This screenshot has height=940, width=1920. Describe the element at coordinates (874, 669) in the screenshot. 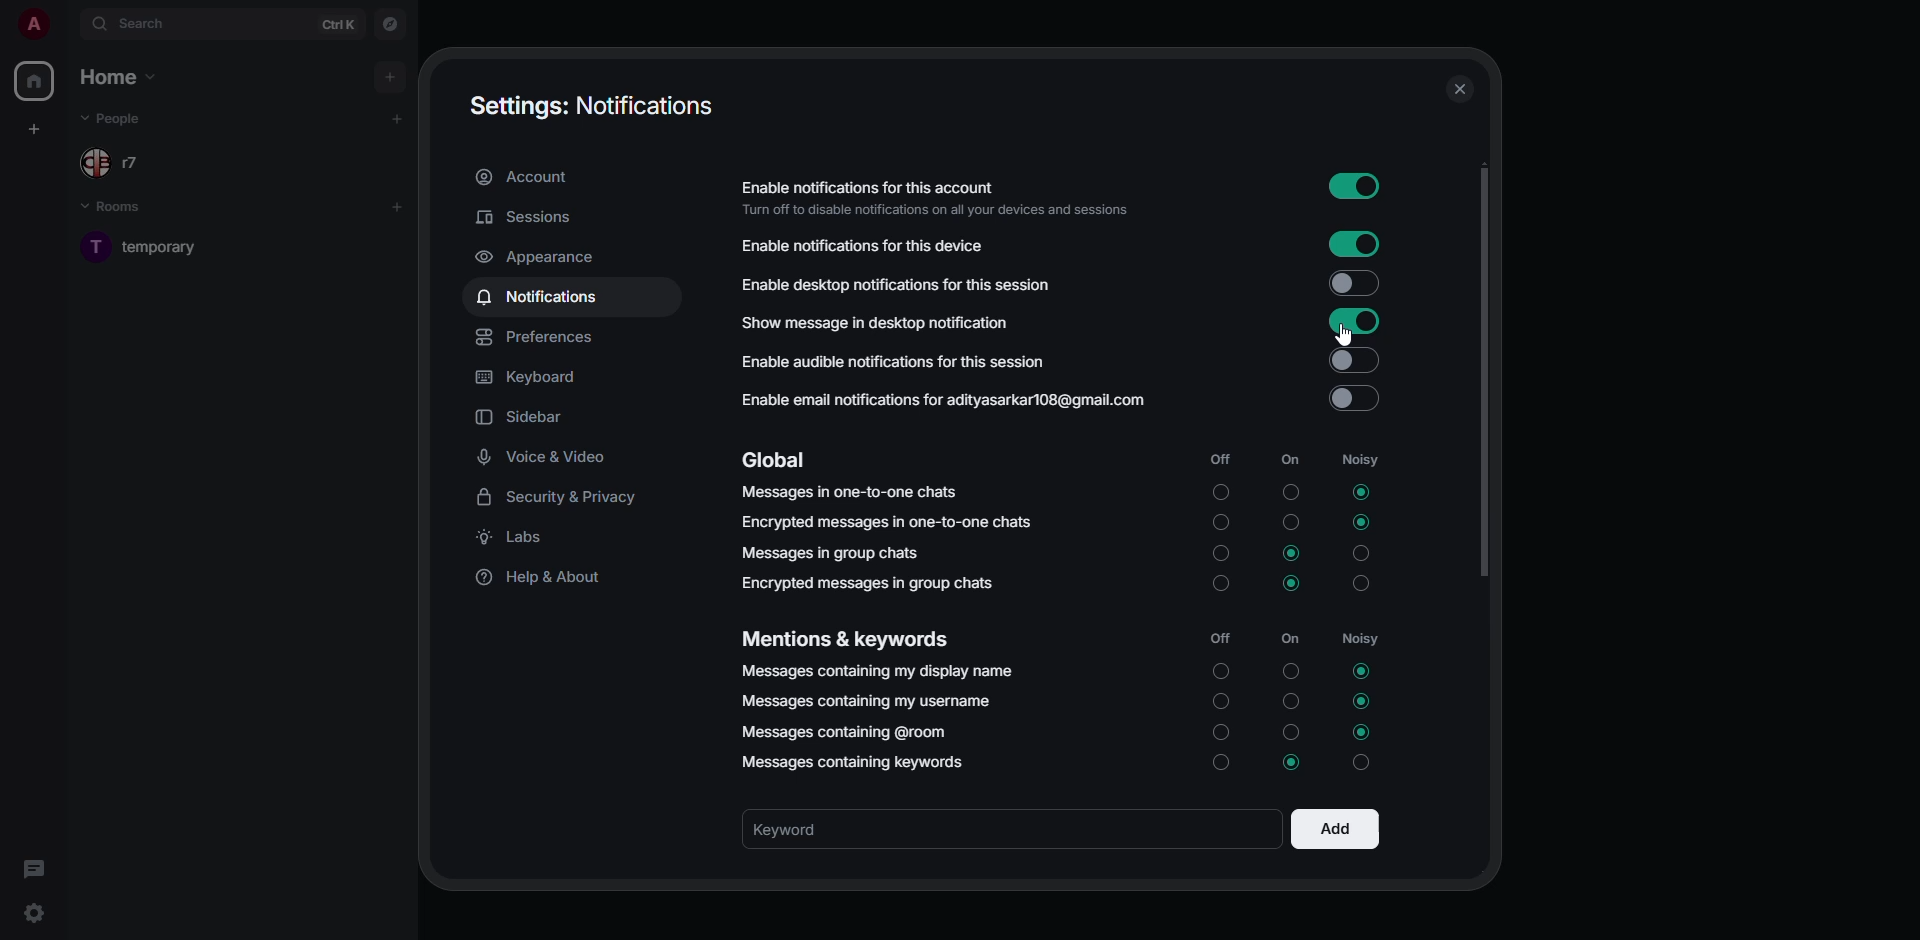

I see `messages containing name` at that location.